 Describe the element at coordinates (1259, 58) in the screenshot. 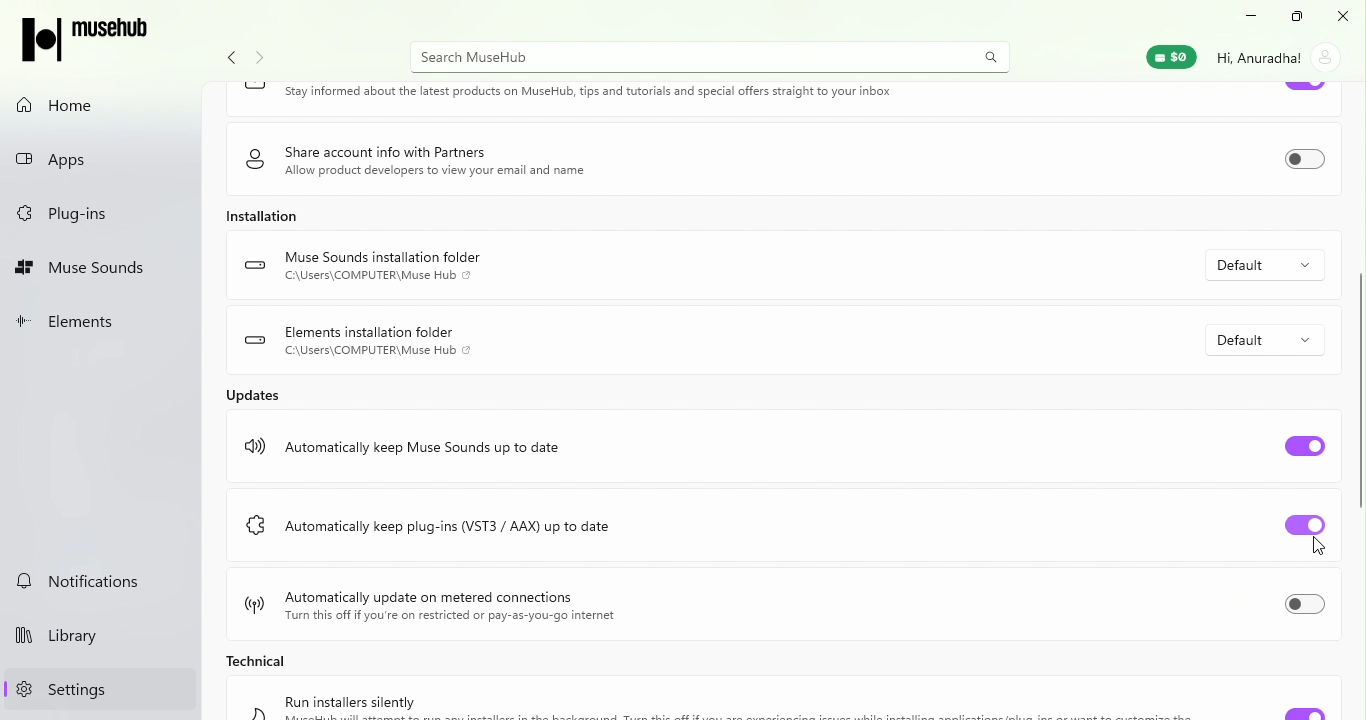

I see `Hi, Anuradha!` at that location.